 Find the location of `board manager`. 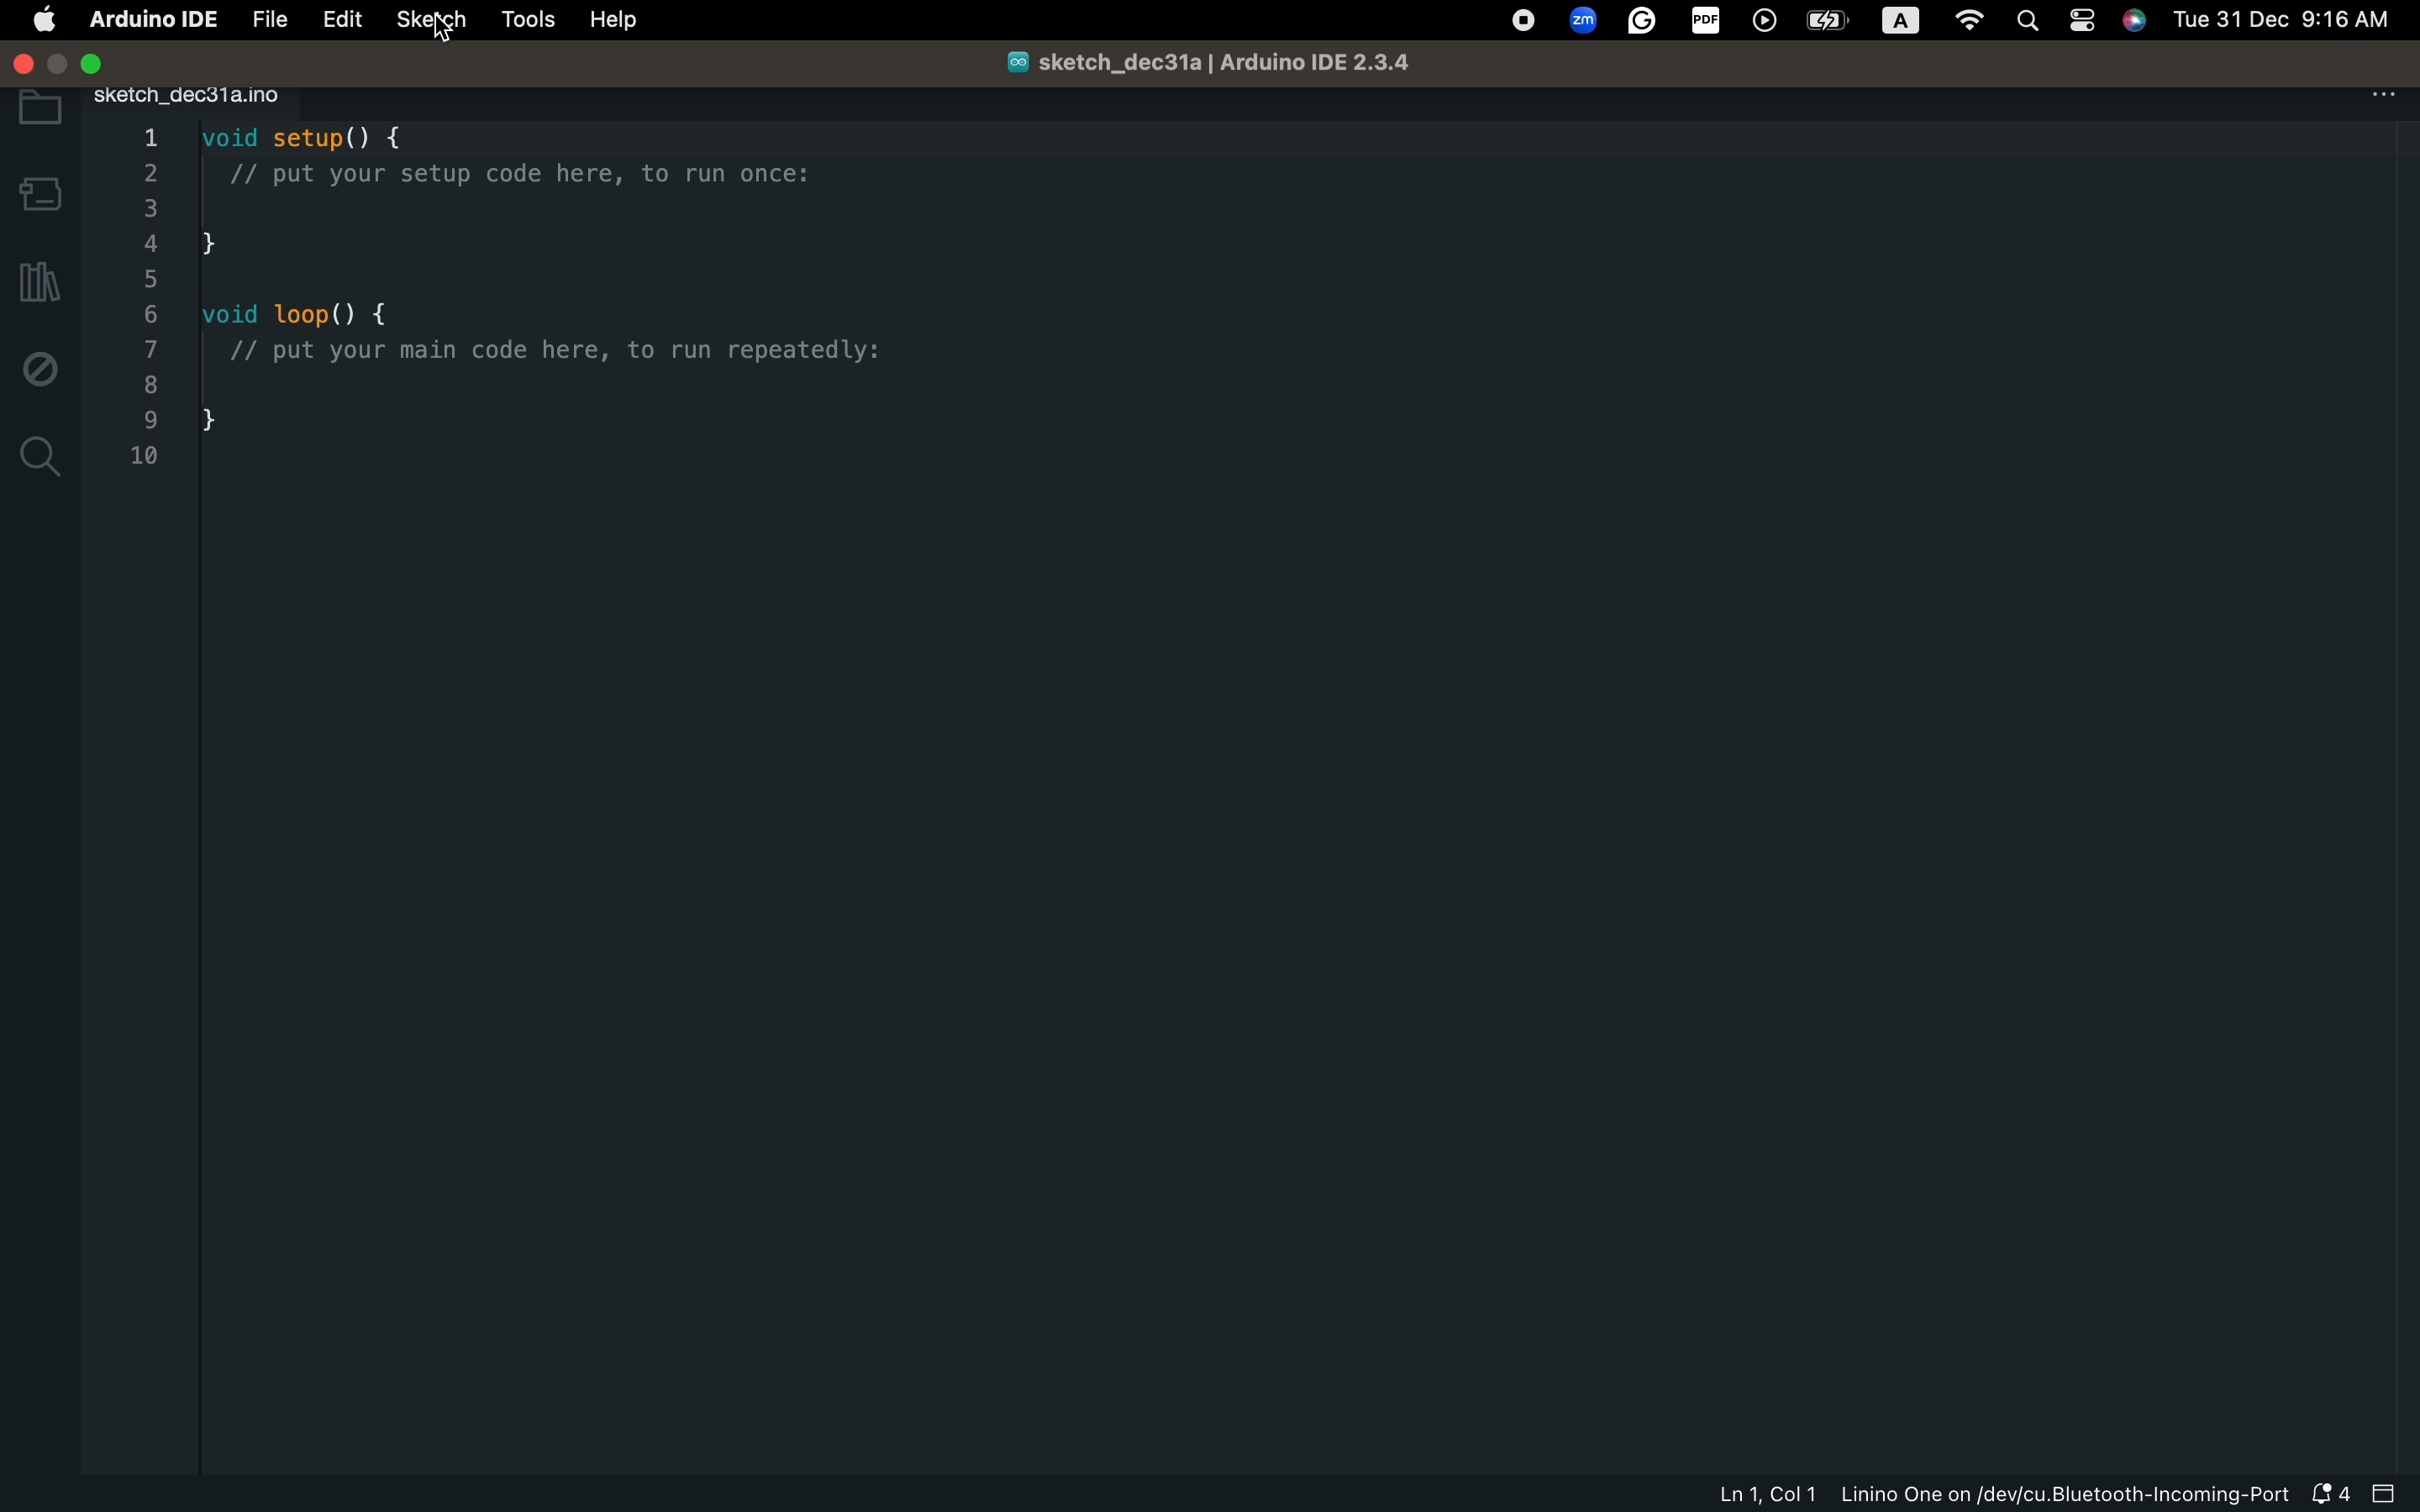

board manager is located at coordinates (38, 194).